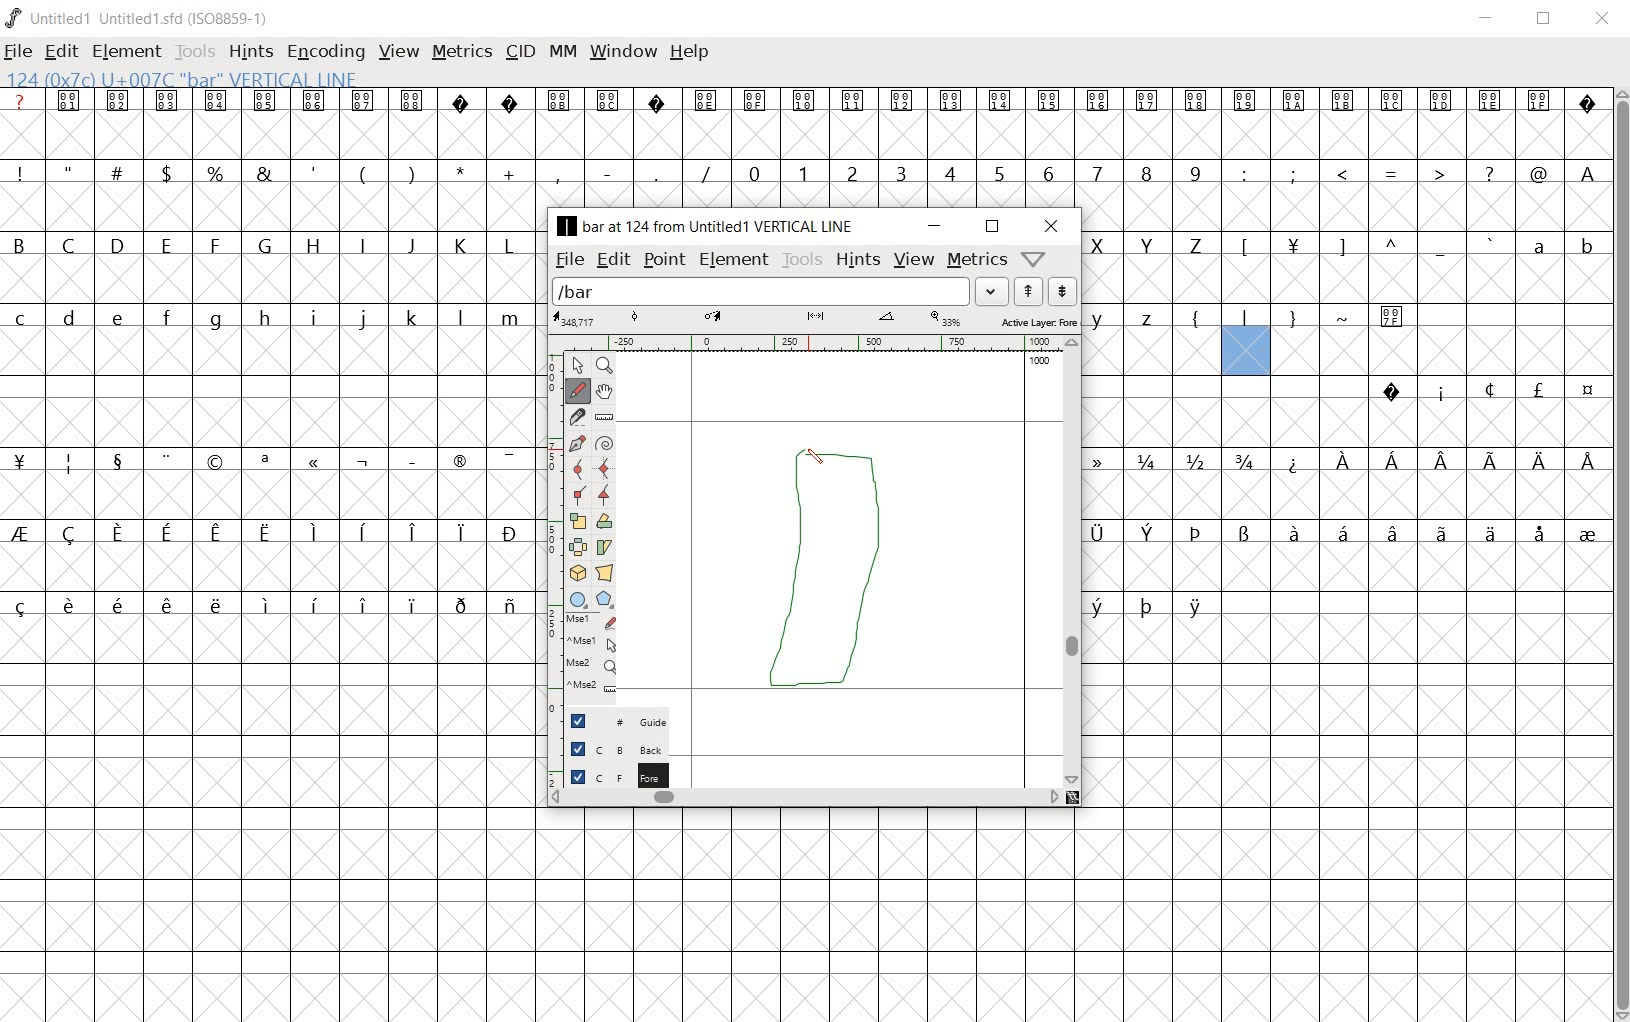 This screenshot has height=1022, width=1630. I want to click on mse2, so click(582, 666).